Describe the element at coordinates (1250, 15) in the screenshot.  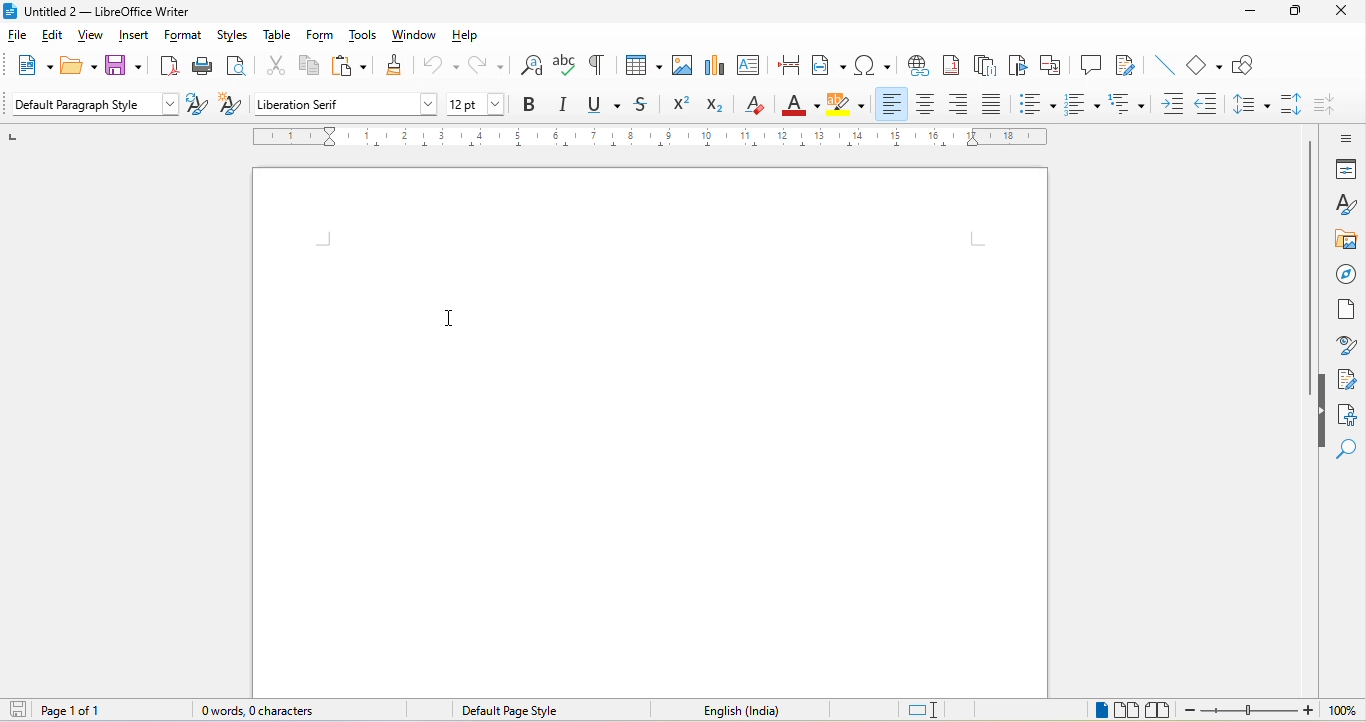
I see `minimize` at that location.